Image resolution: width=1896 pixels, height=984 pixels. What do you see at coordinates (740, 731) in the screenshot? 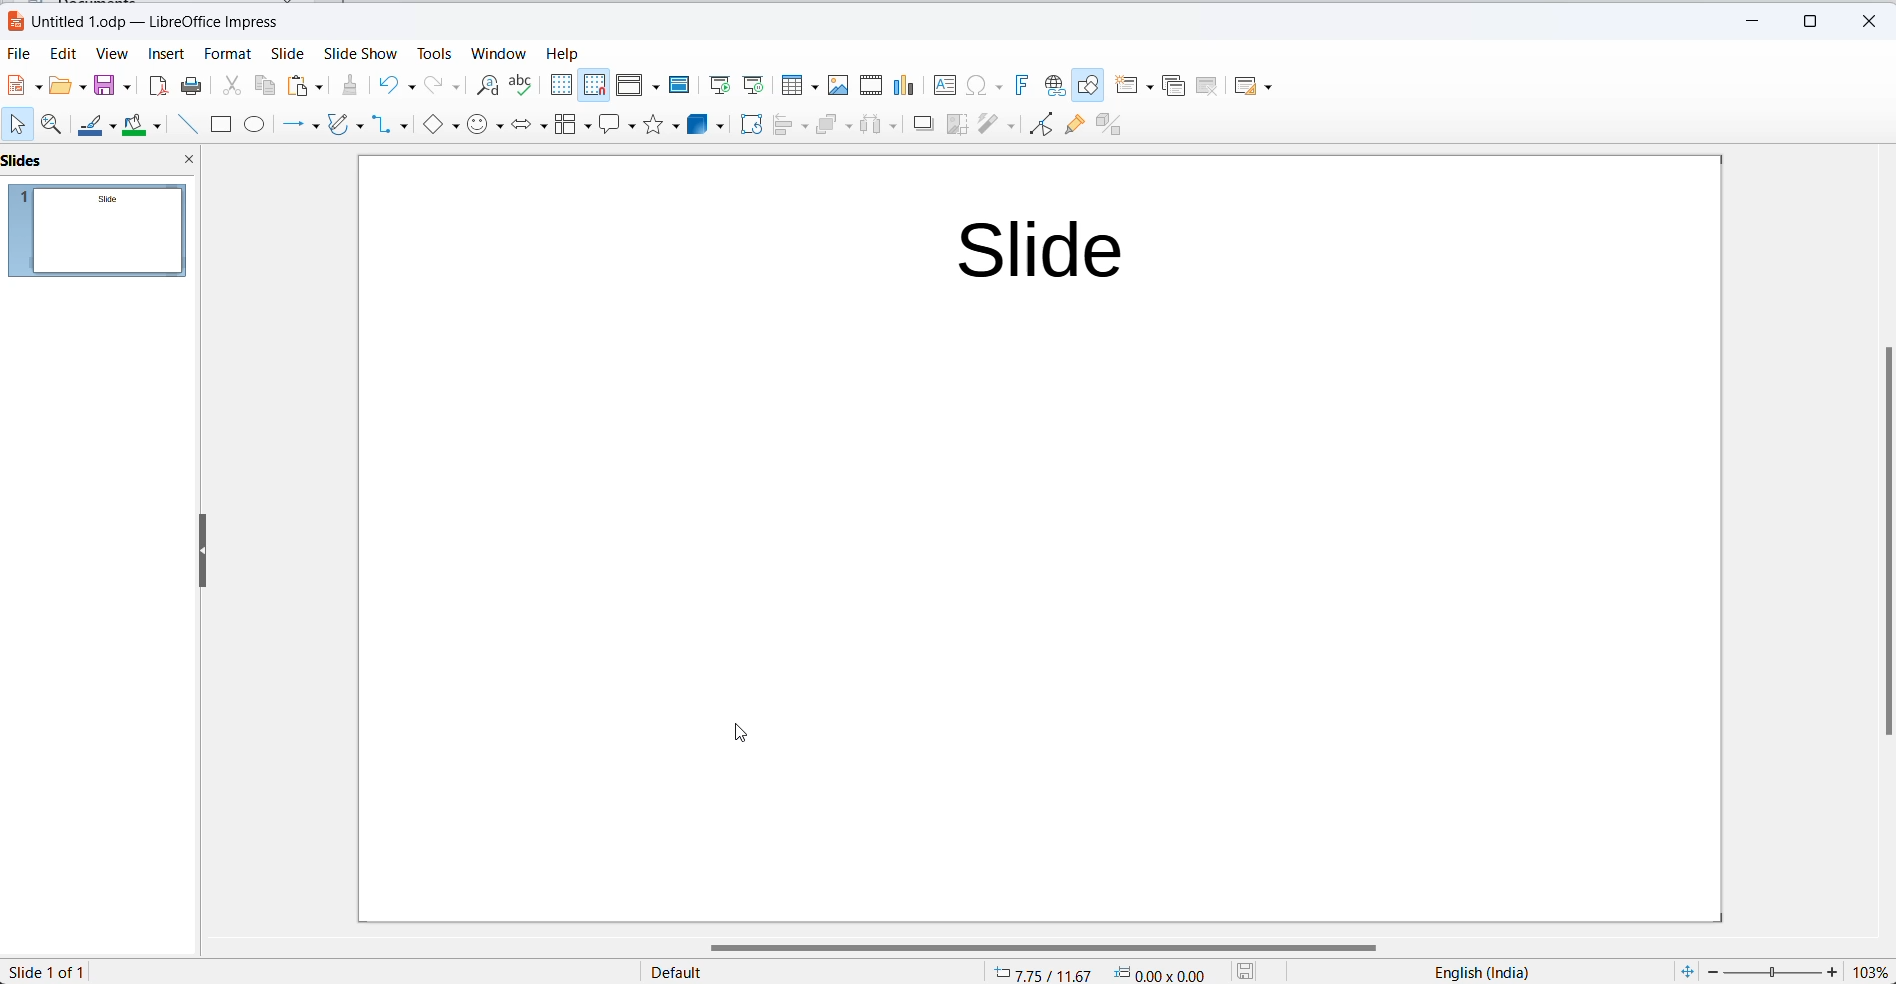
I see `CURSOR` at bounding box center [740, 731].